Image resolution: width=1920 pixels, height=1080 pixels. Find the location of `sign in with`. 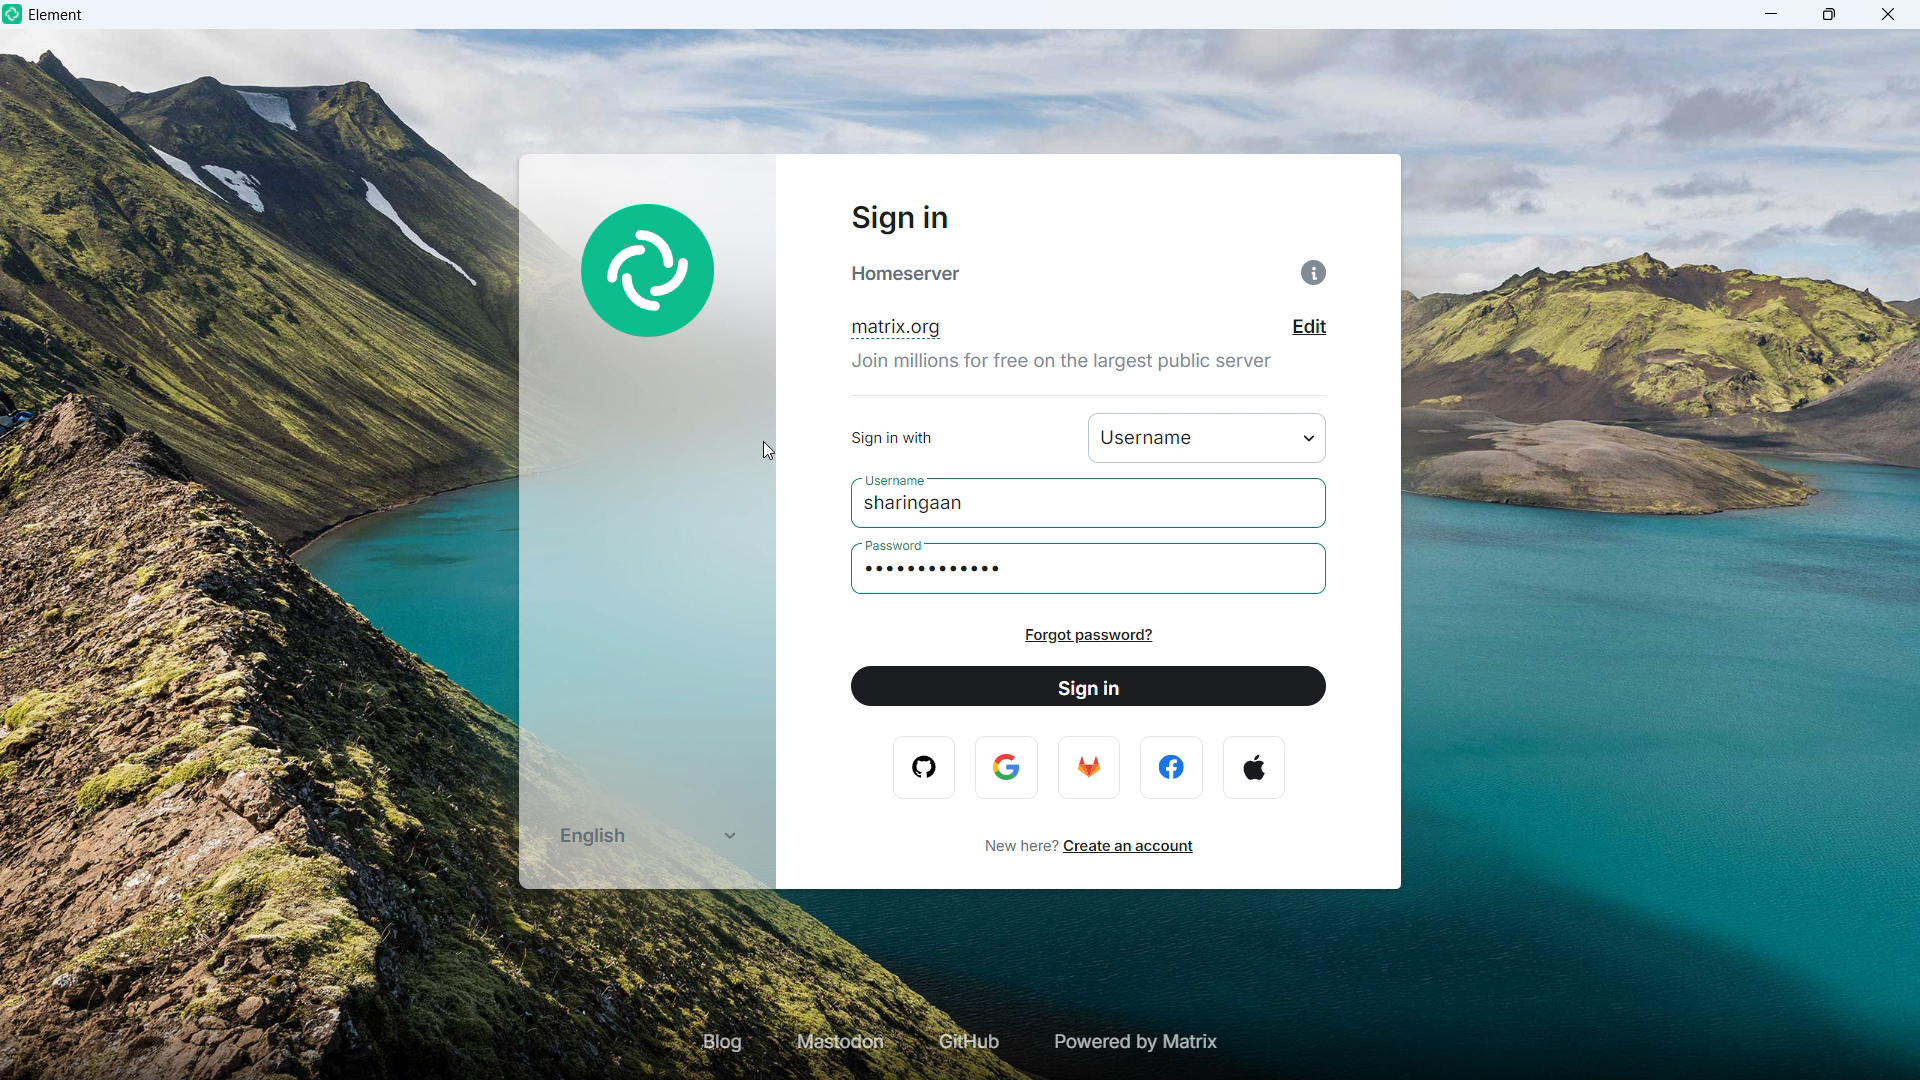

sign in with is located at coordinates (891, 440).